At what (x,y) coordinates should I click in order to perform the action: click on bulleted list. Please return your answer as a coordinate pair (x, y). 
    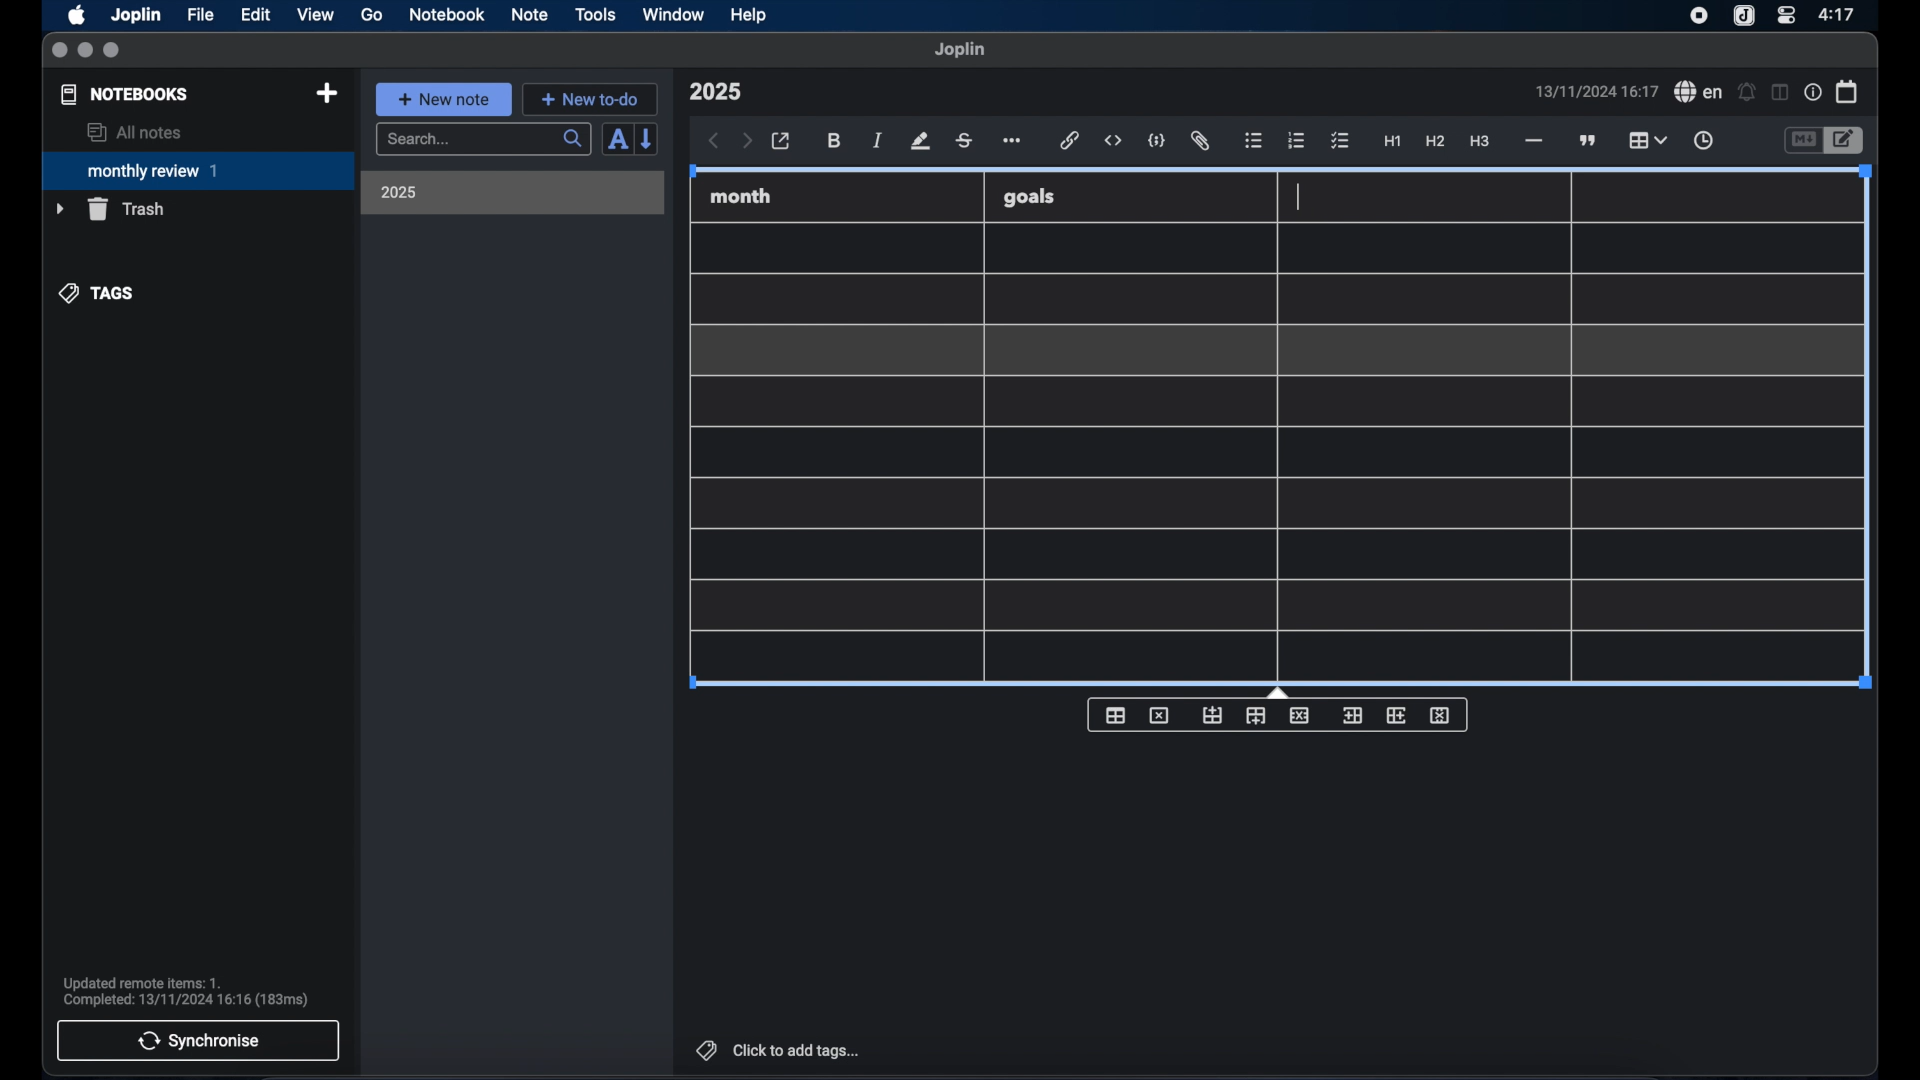
    Looking at the image, I should click on (1253, 141).